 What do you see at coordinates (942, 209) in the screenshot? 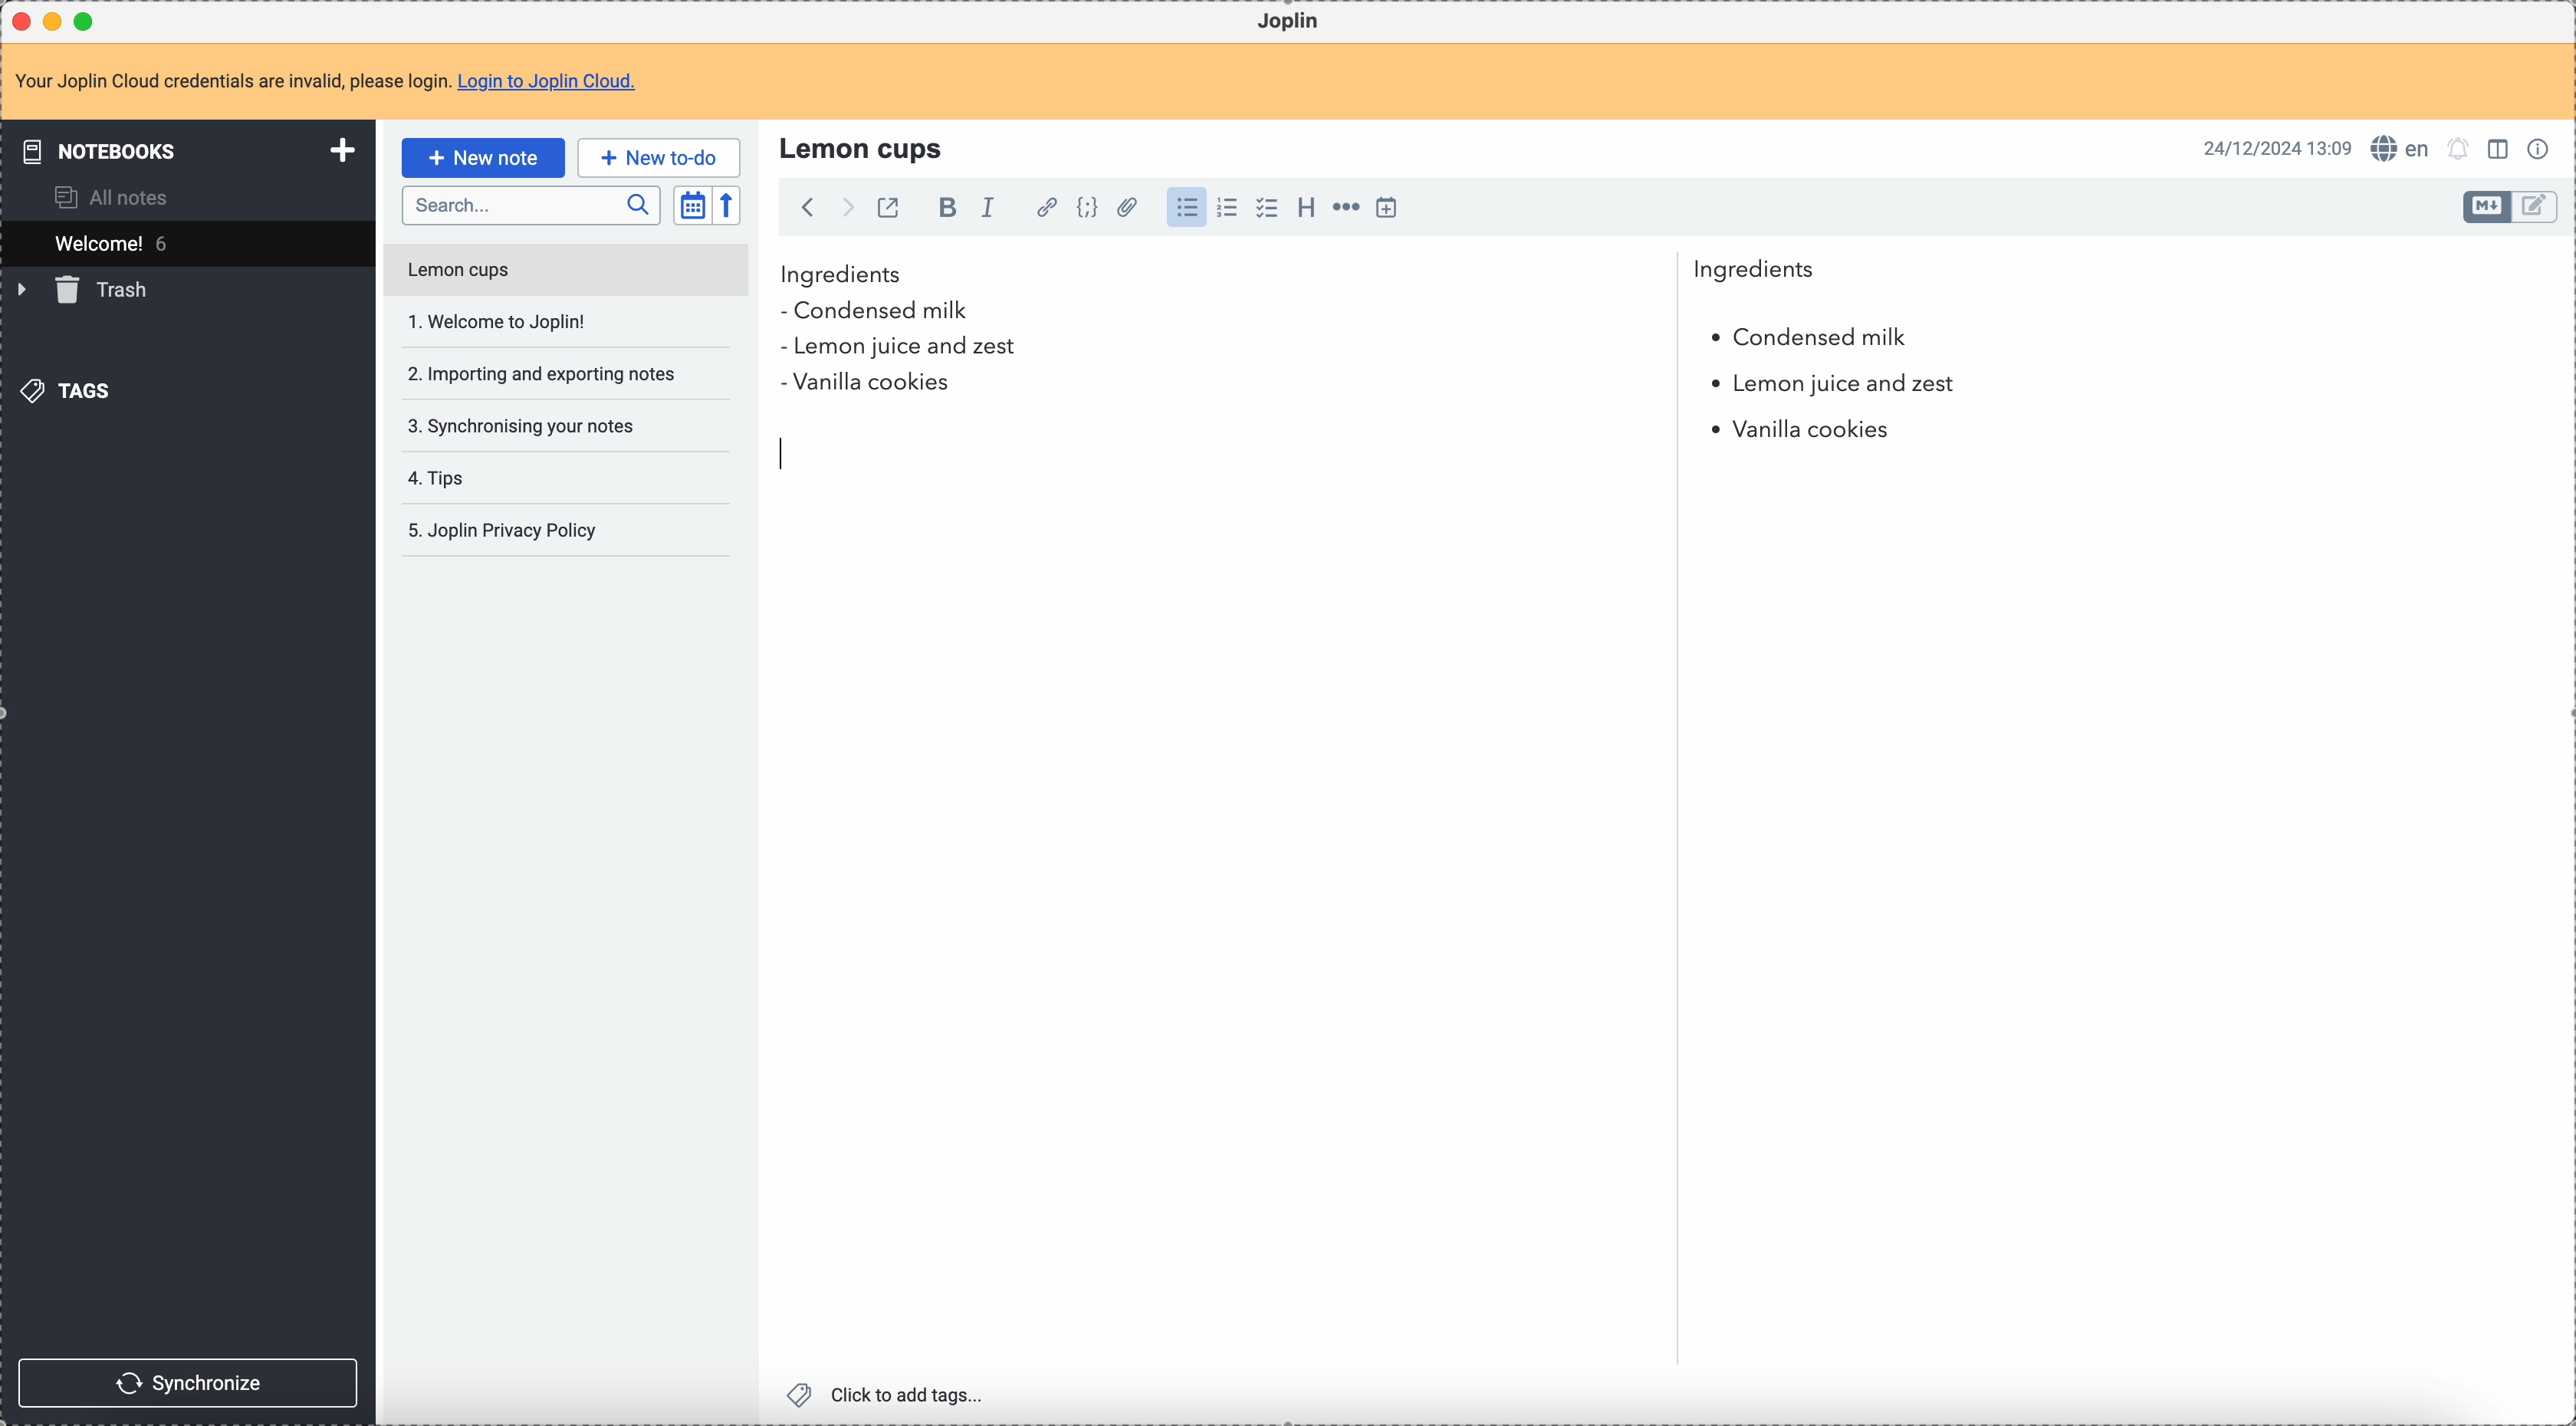
I see `bold` at bounding box center [942, 209].